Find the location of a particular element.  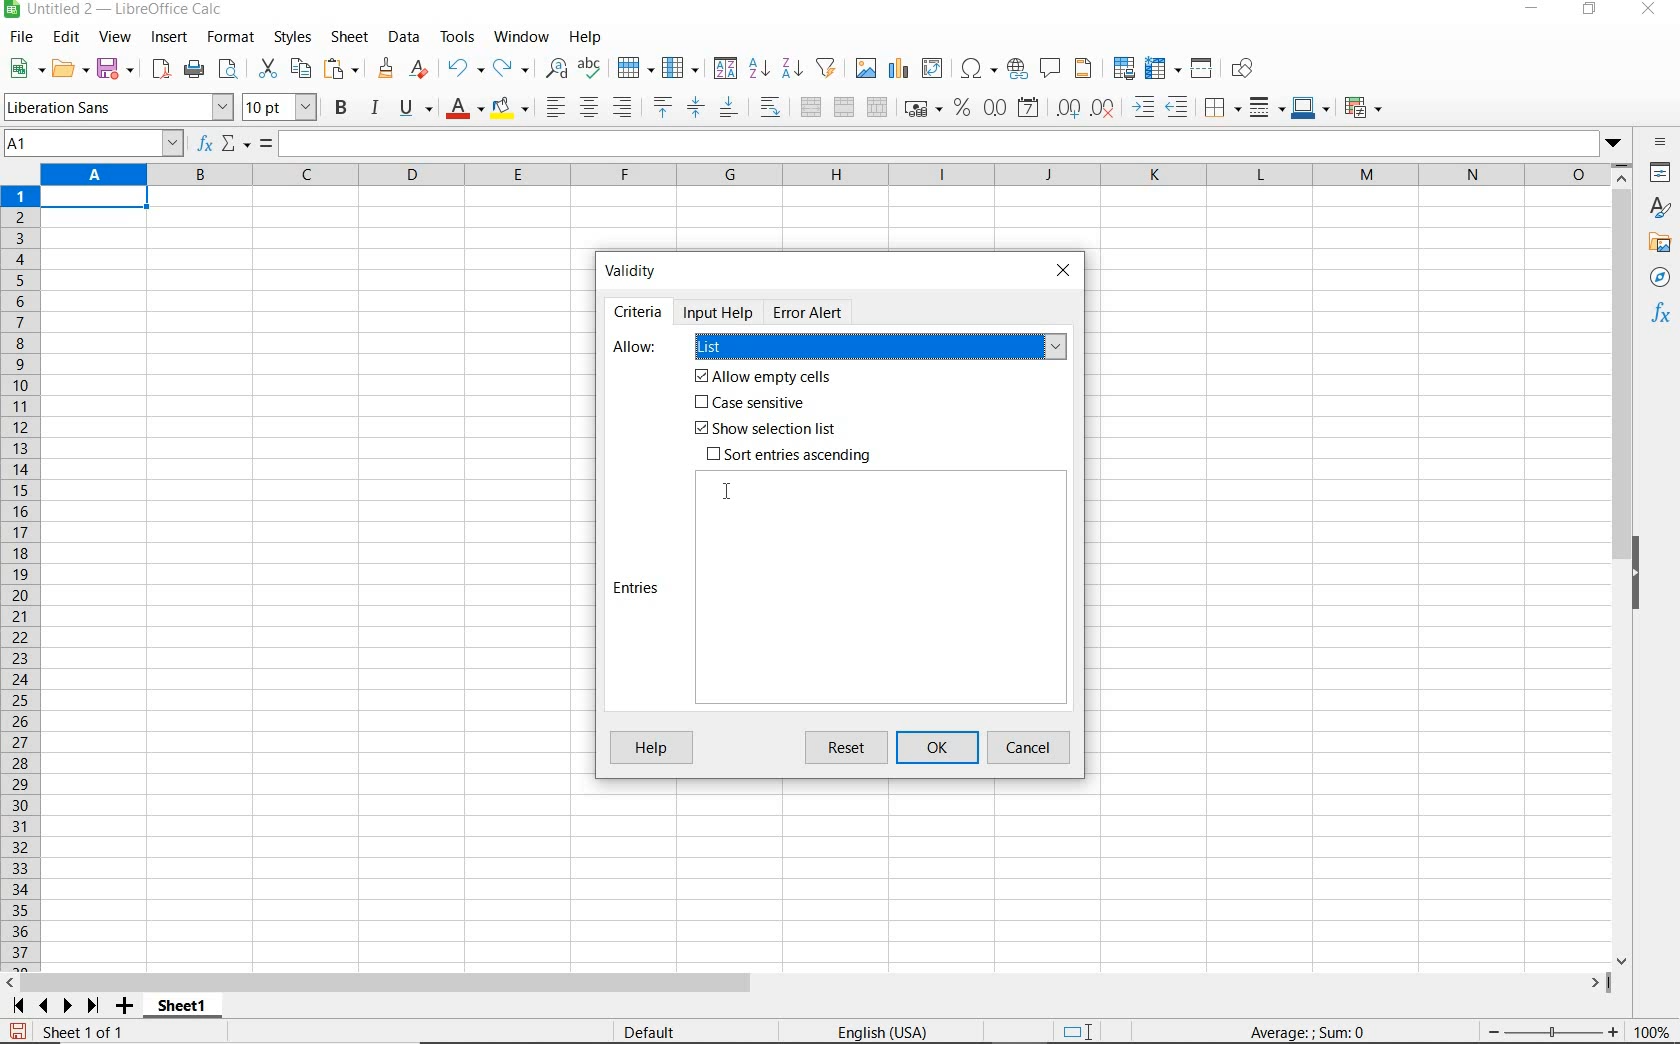

formula is located at coordinates (1309, 1031).